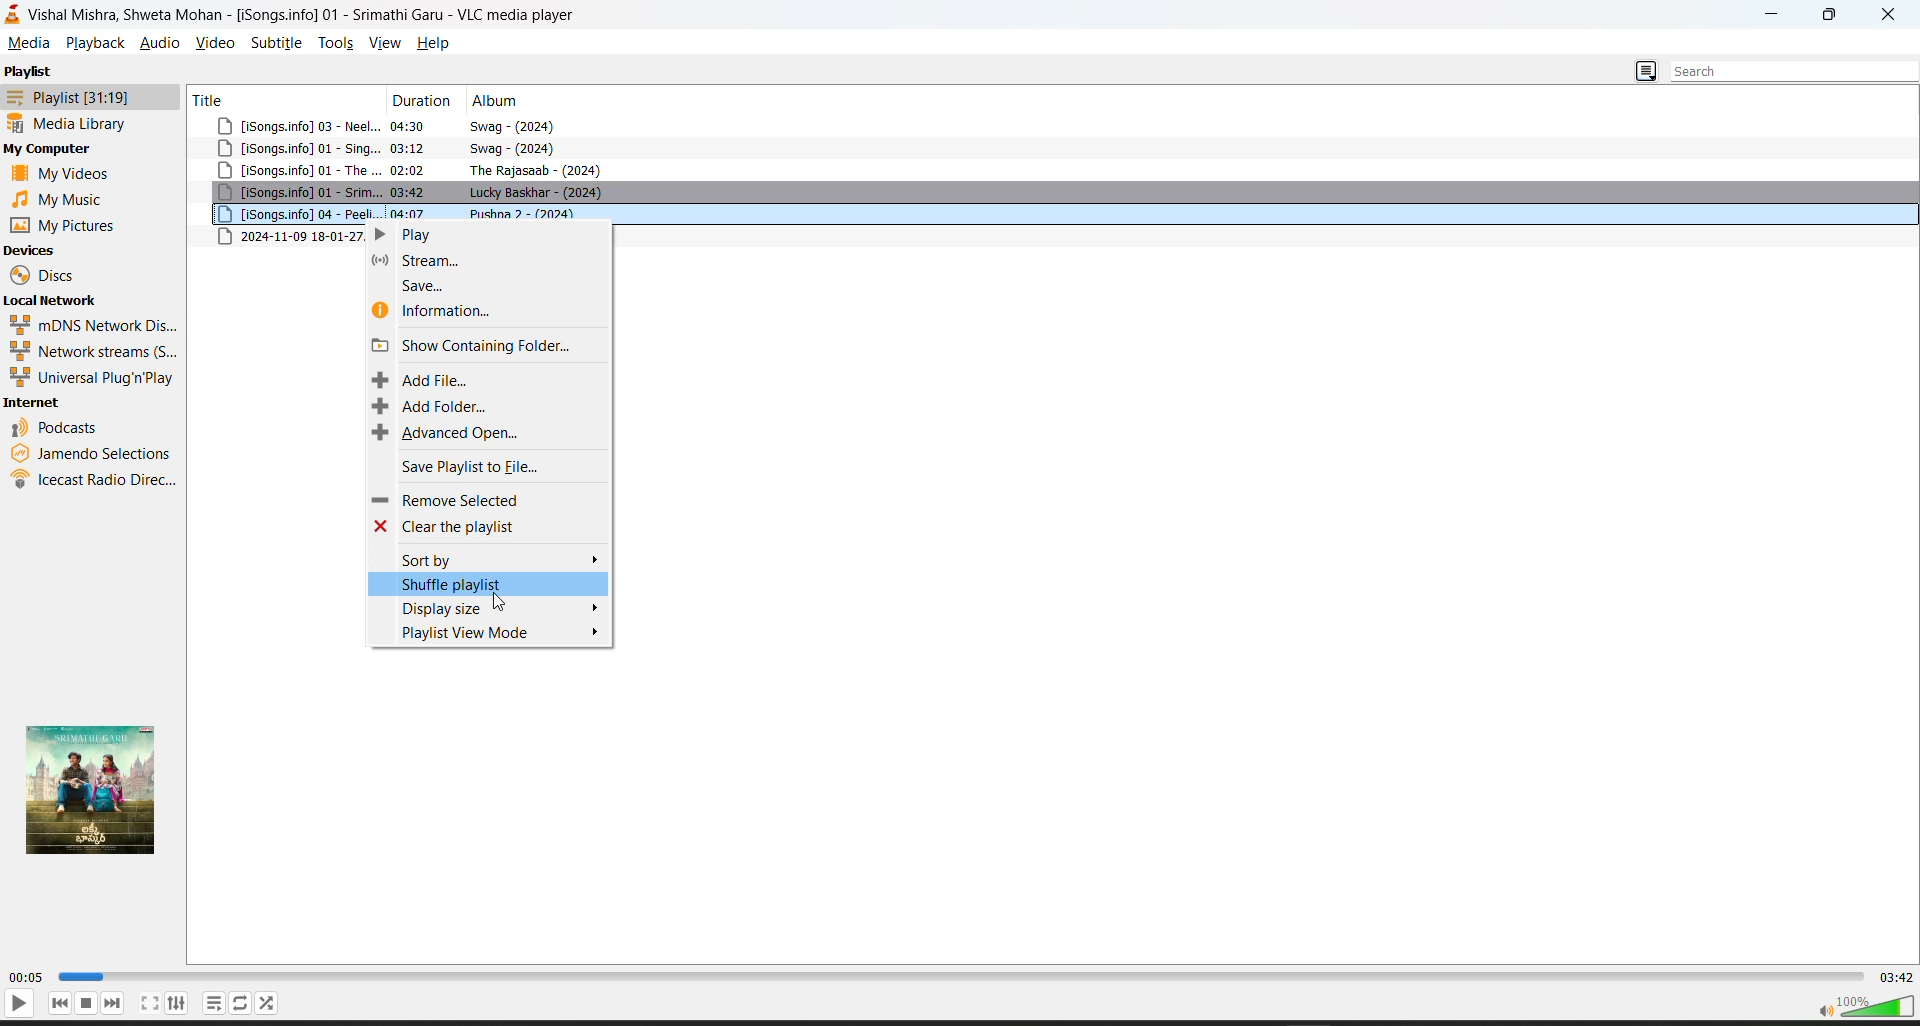 The height and width of the screenshot is (1026, 1920). Describe the element at coordinates (442, 44) in the screenshot. I see `help` at that location.